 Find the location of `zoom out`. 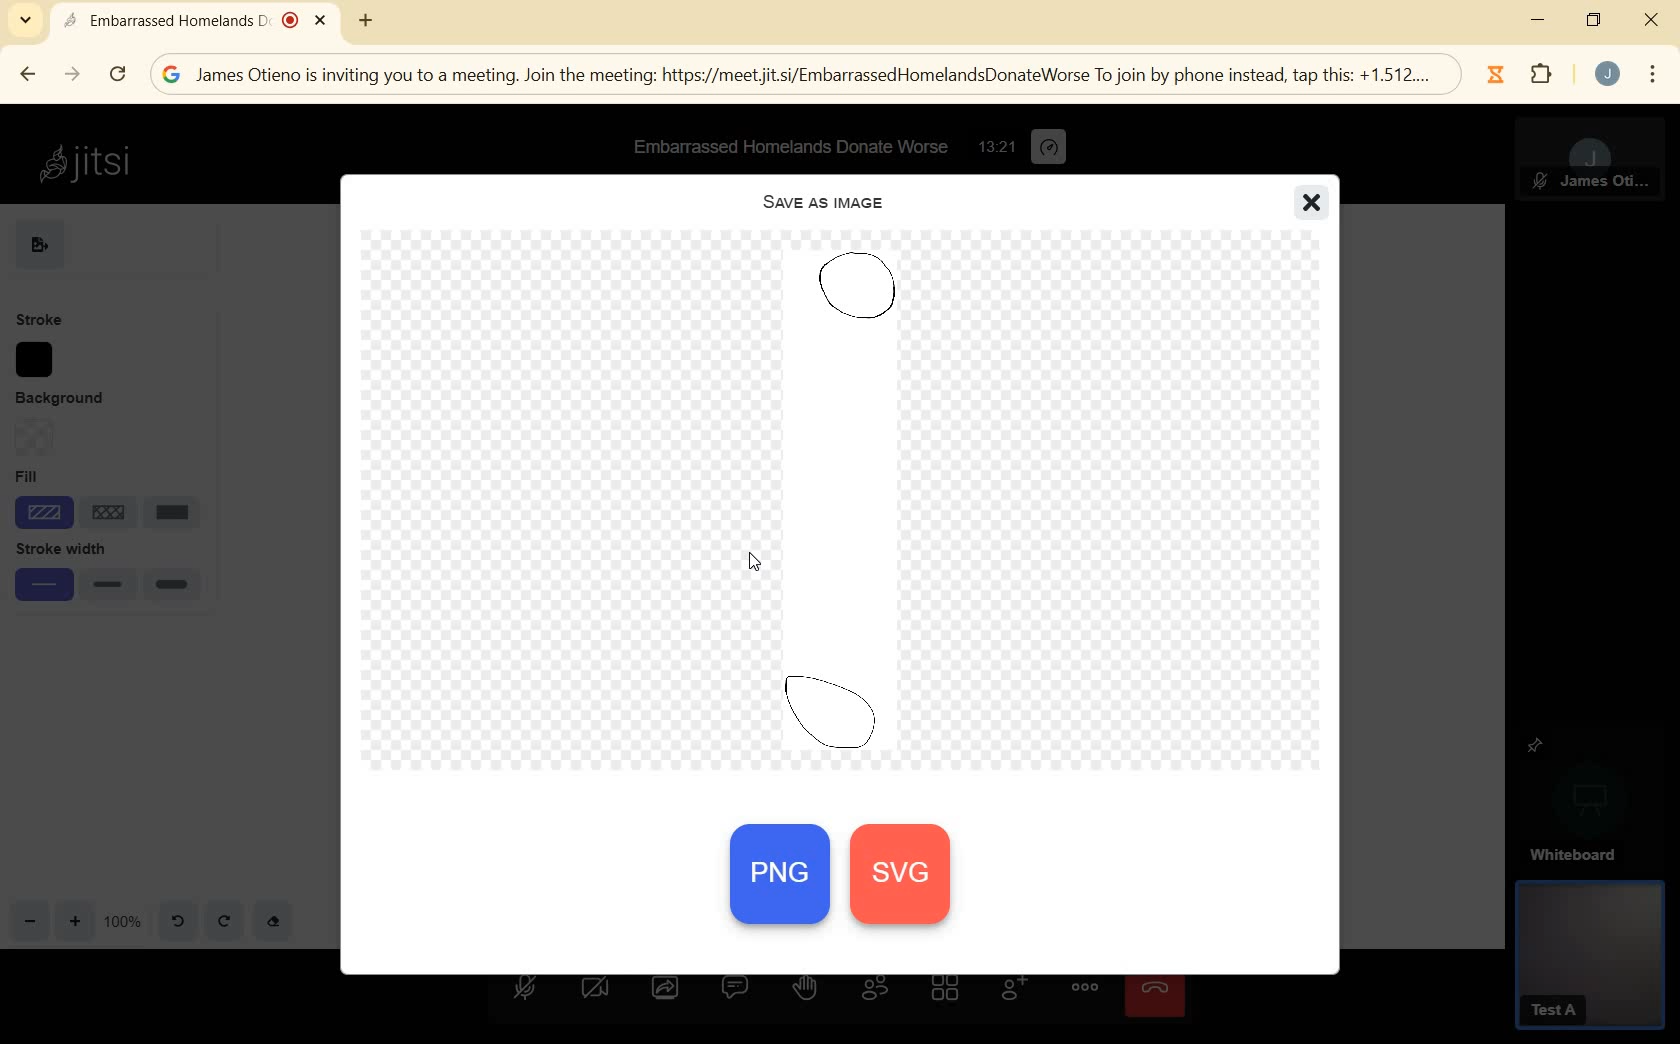

zoom out is located at coordinates (32, 923).